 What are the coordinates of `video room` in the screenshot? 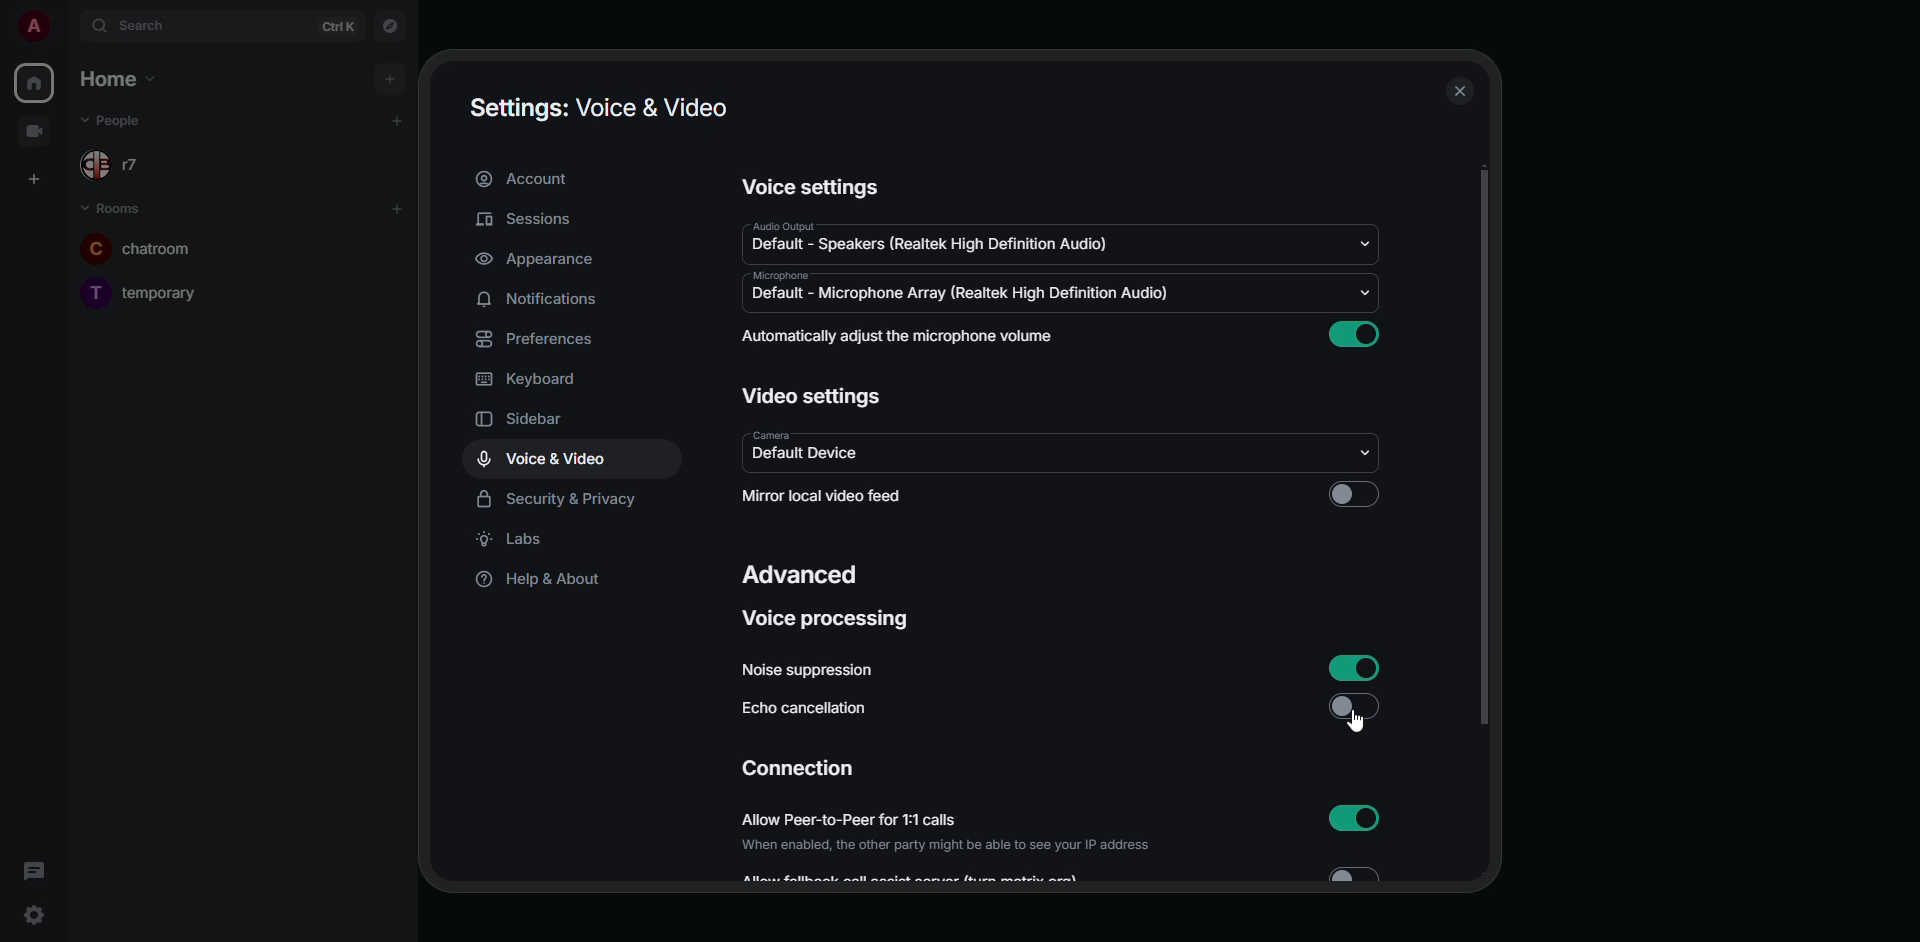 It's located at (40, 129).